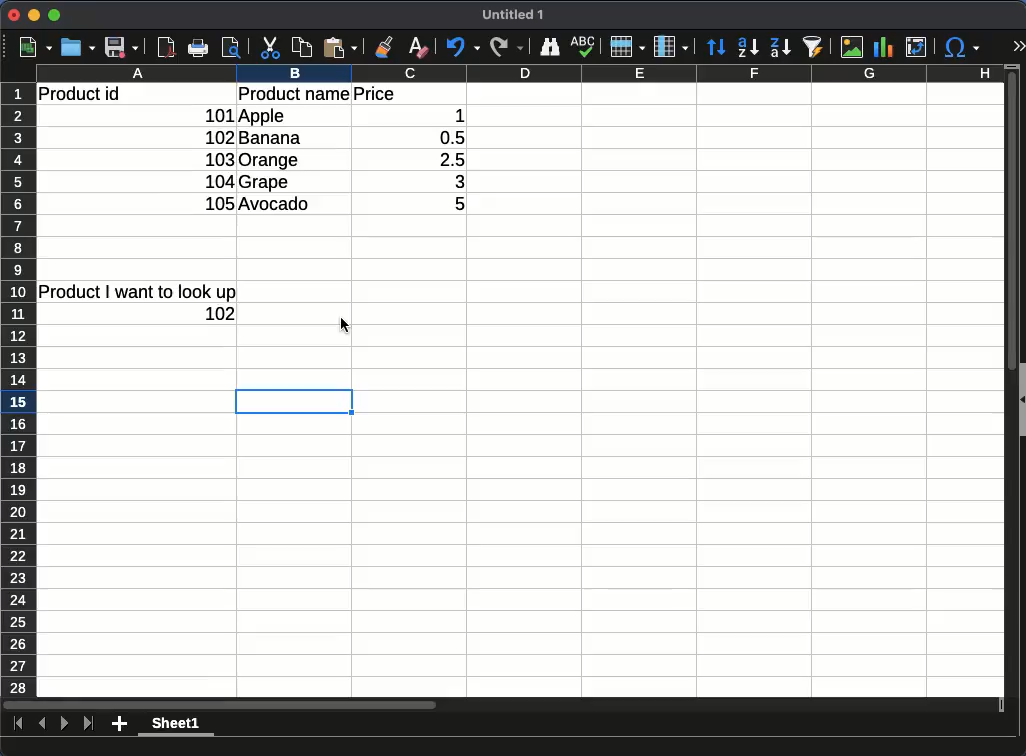  Describe the element at coordinates (90, 724) in the screenshot. I see `last sheet` at that location.